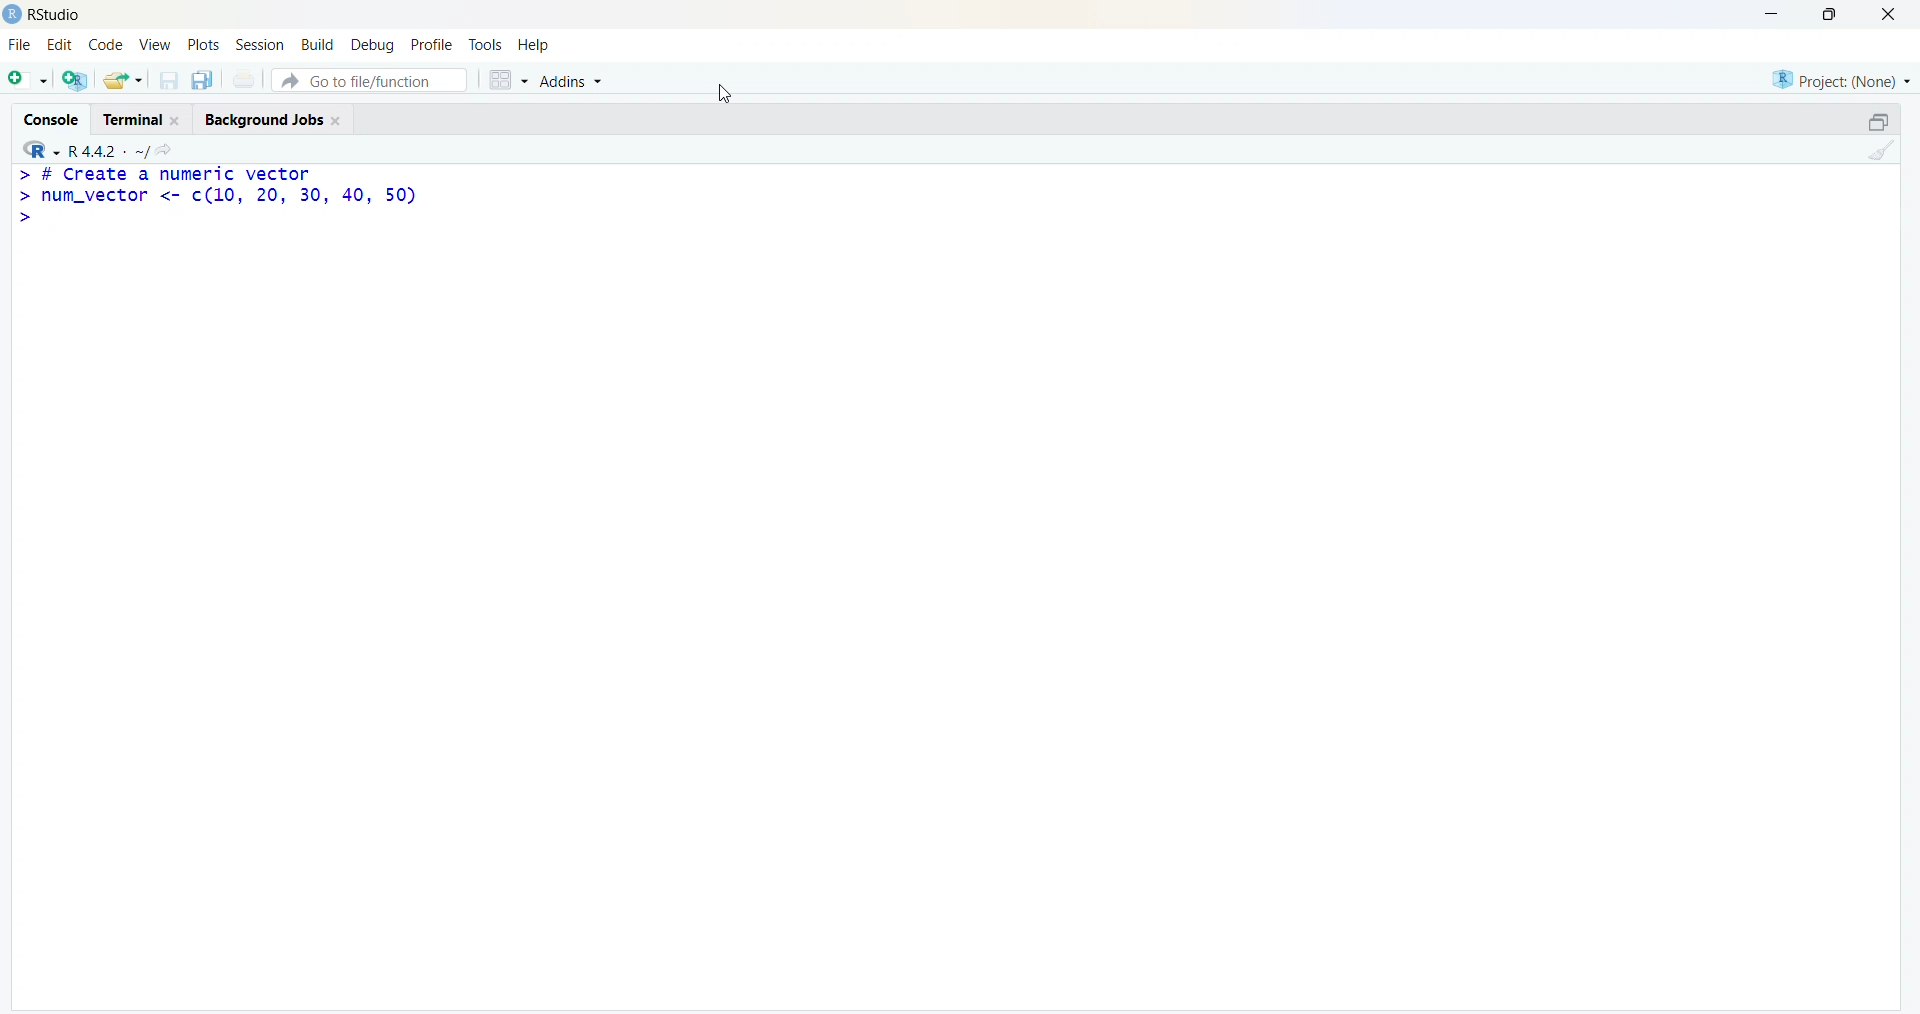 Image resolution: width=1920 pixels, height=1014 pixels. What do you see at coordinates (216, 198) in the screenshot?
I see `> # Create a numeric vector
> num_vector <- c(10, 20, 30, 40, 50)
>` at bounding box center [216, 198].